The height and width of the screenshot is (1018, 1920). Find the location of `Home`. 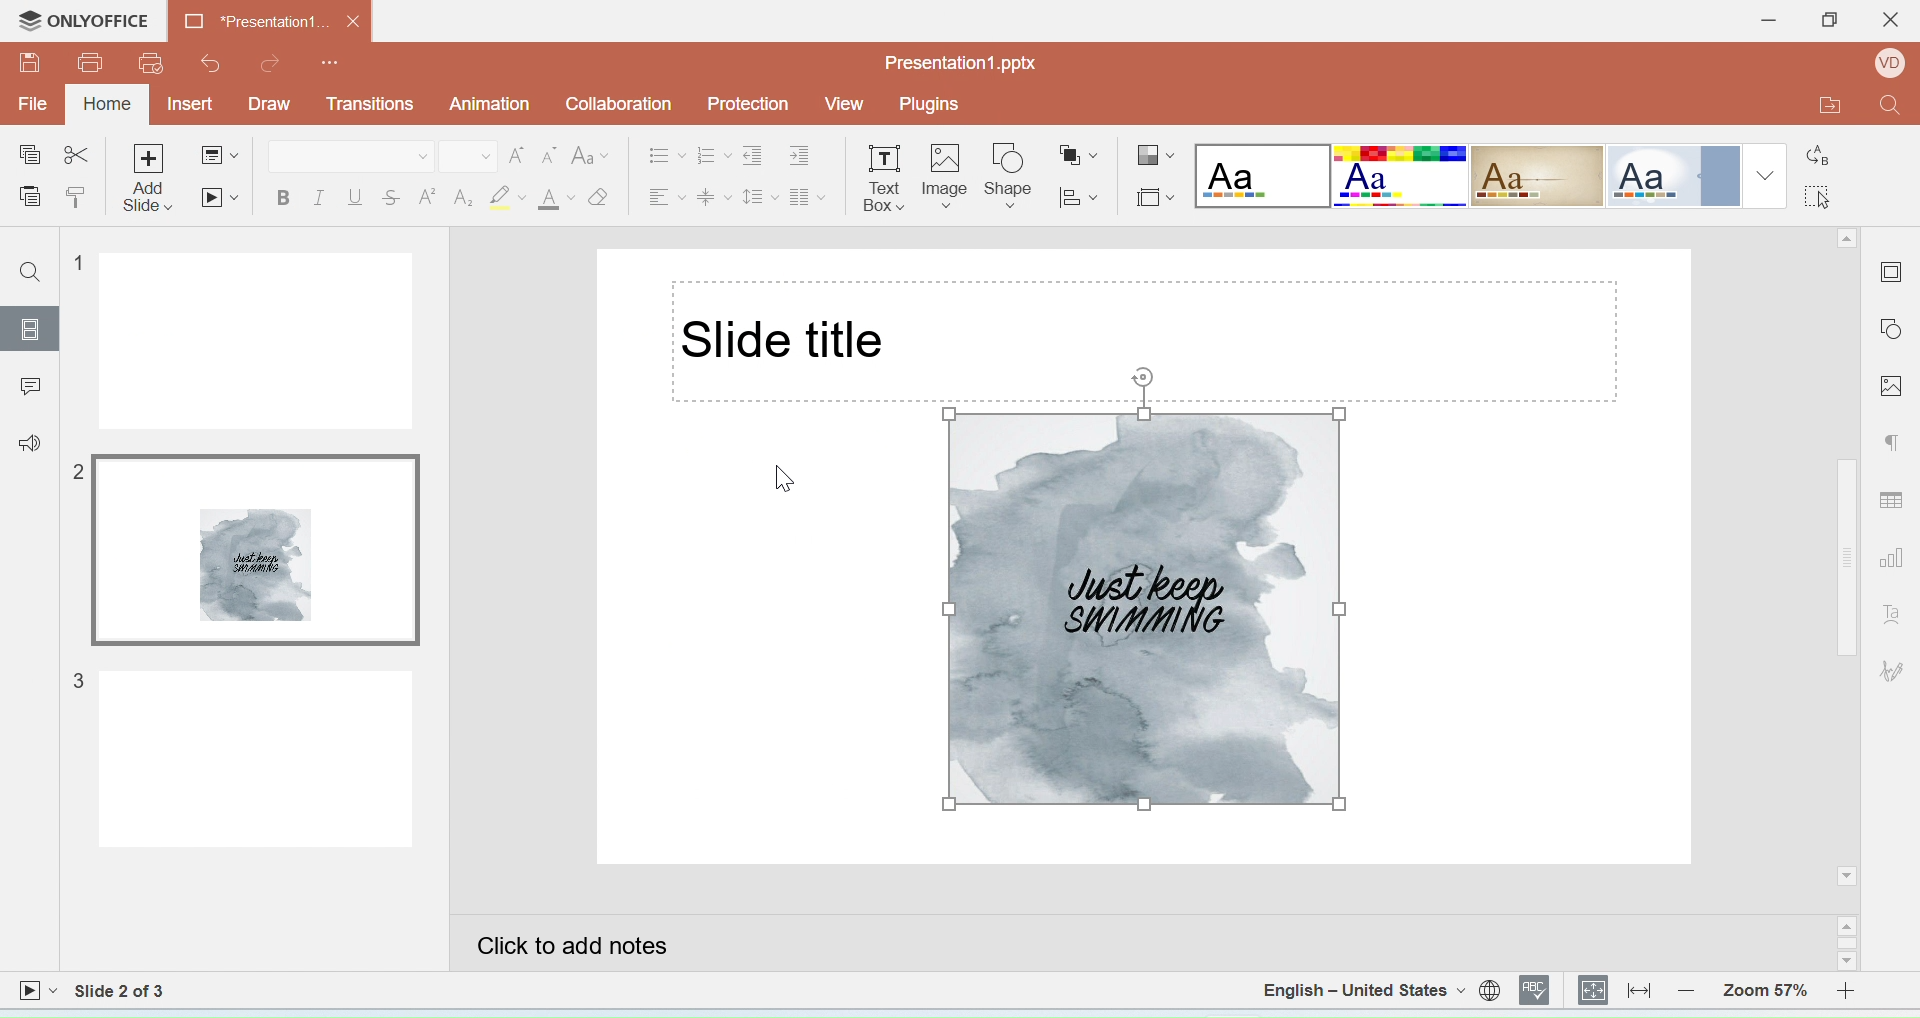

Home is located at coordinates (109, 103).